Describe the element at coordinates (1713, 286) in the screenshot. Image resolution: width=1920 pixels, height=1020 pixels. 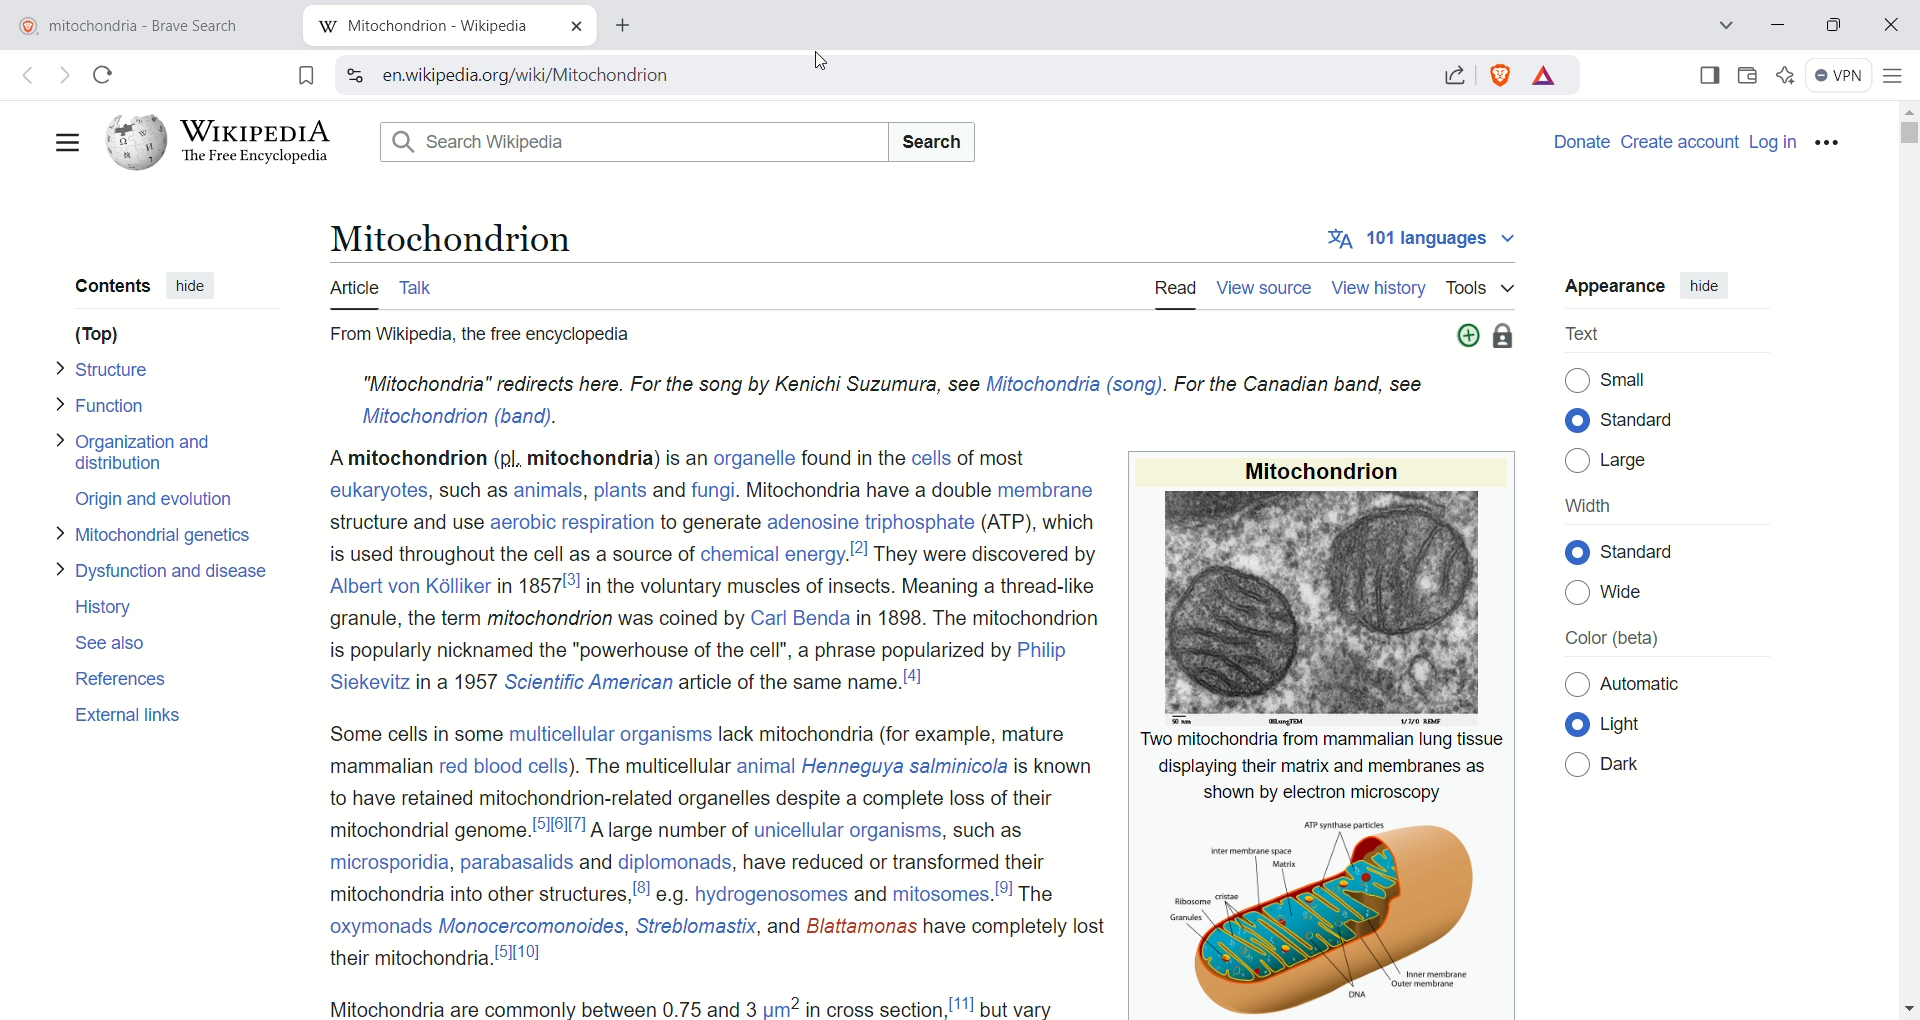
I see `Hide` at that location.